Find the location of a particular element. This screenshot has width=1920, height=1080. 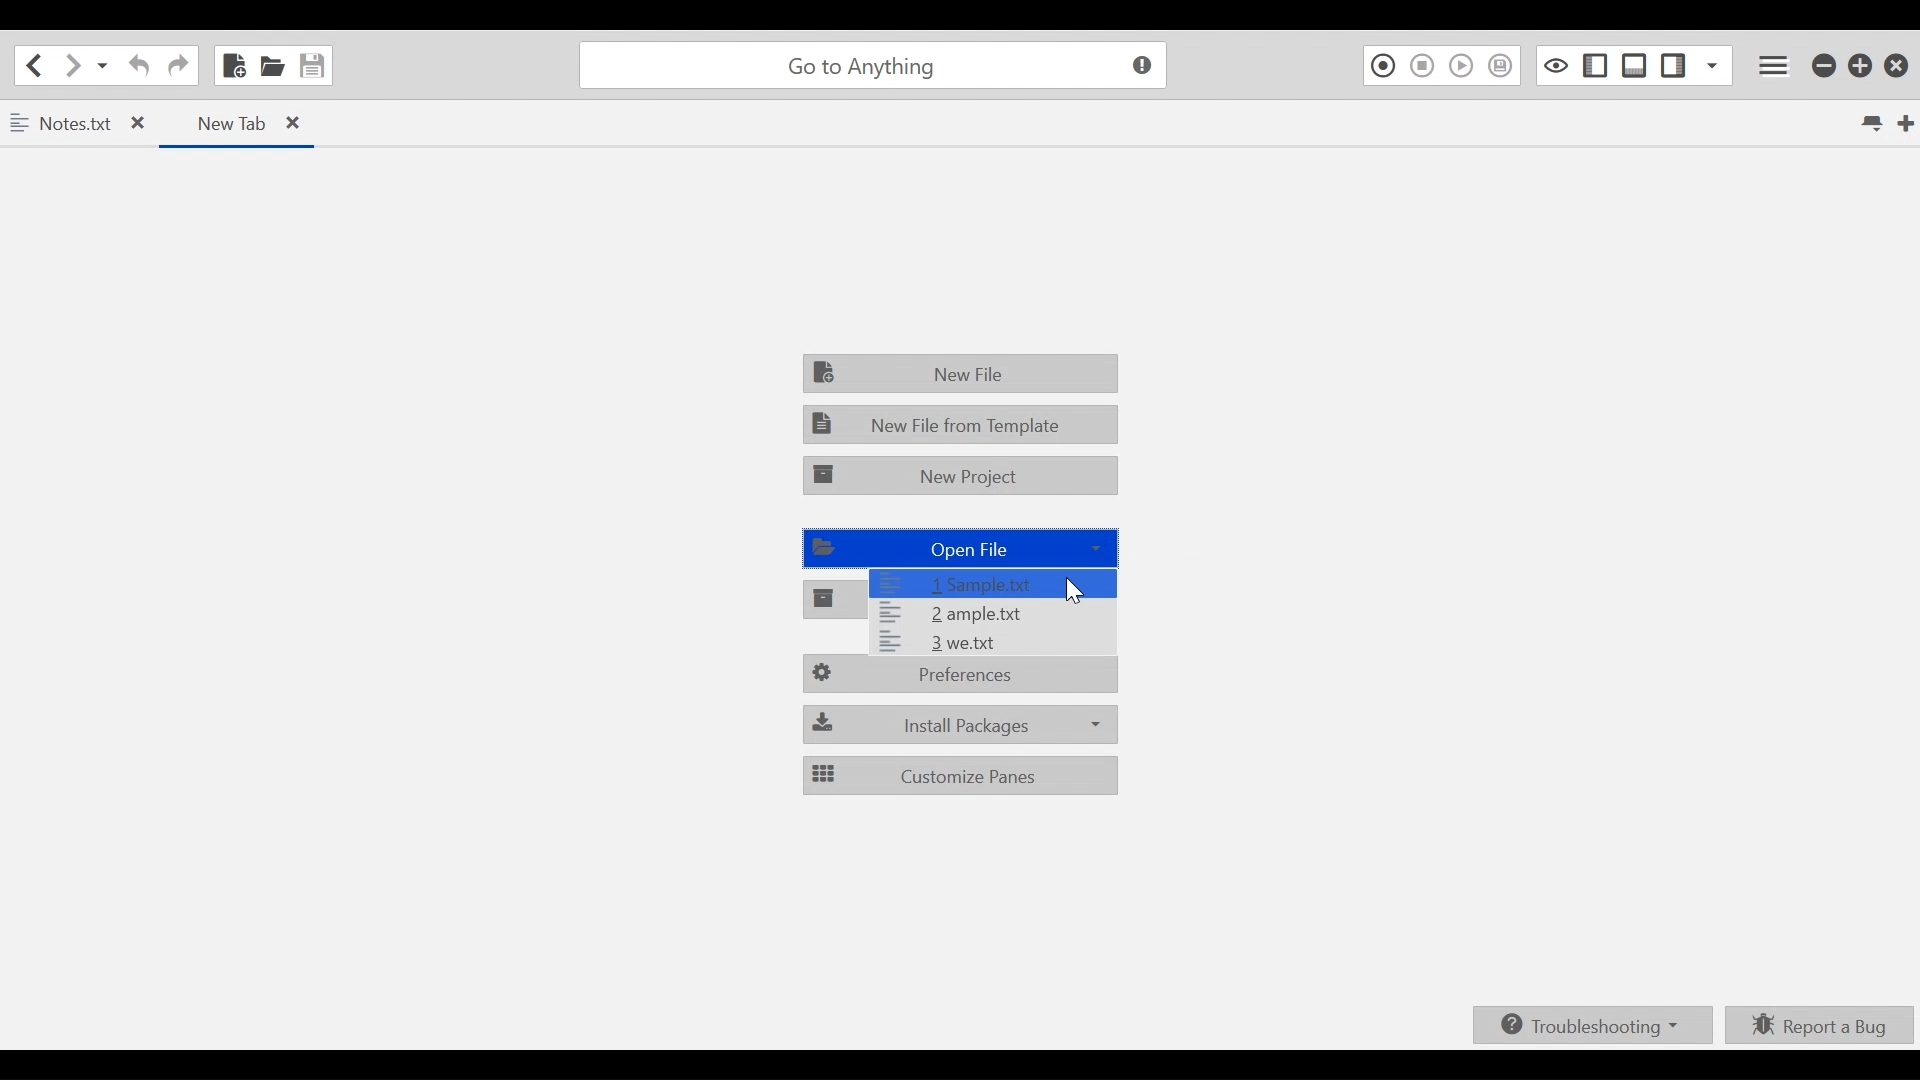

New File from Template is located at coordinates (957, 424).